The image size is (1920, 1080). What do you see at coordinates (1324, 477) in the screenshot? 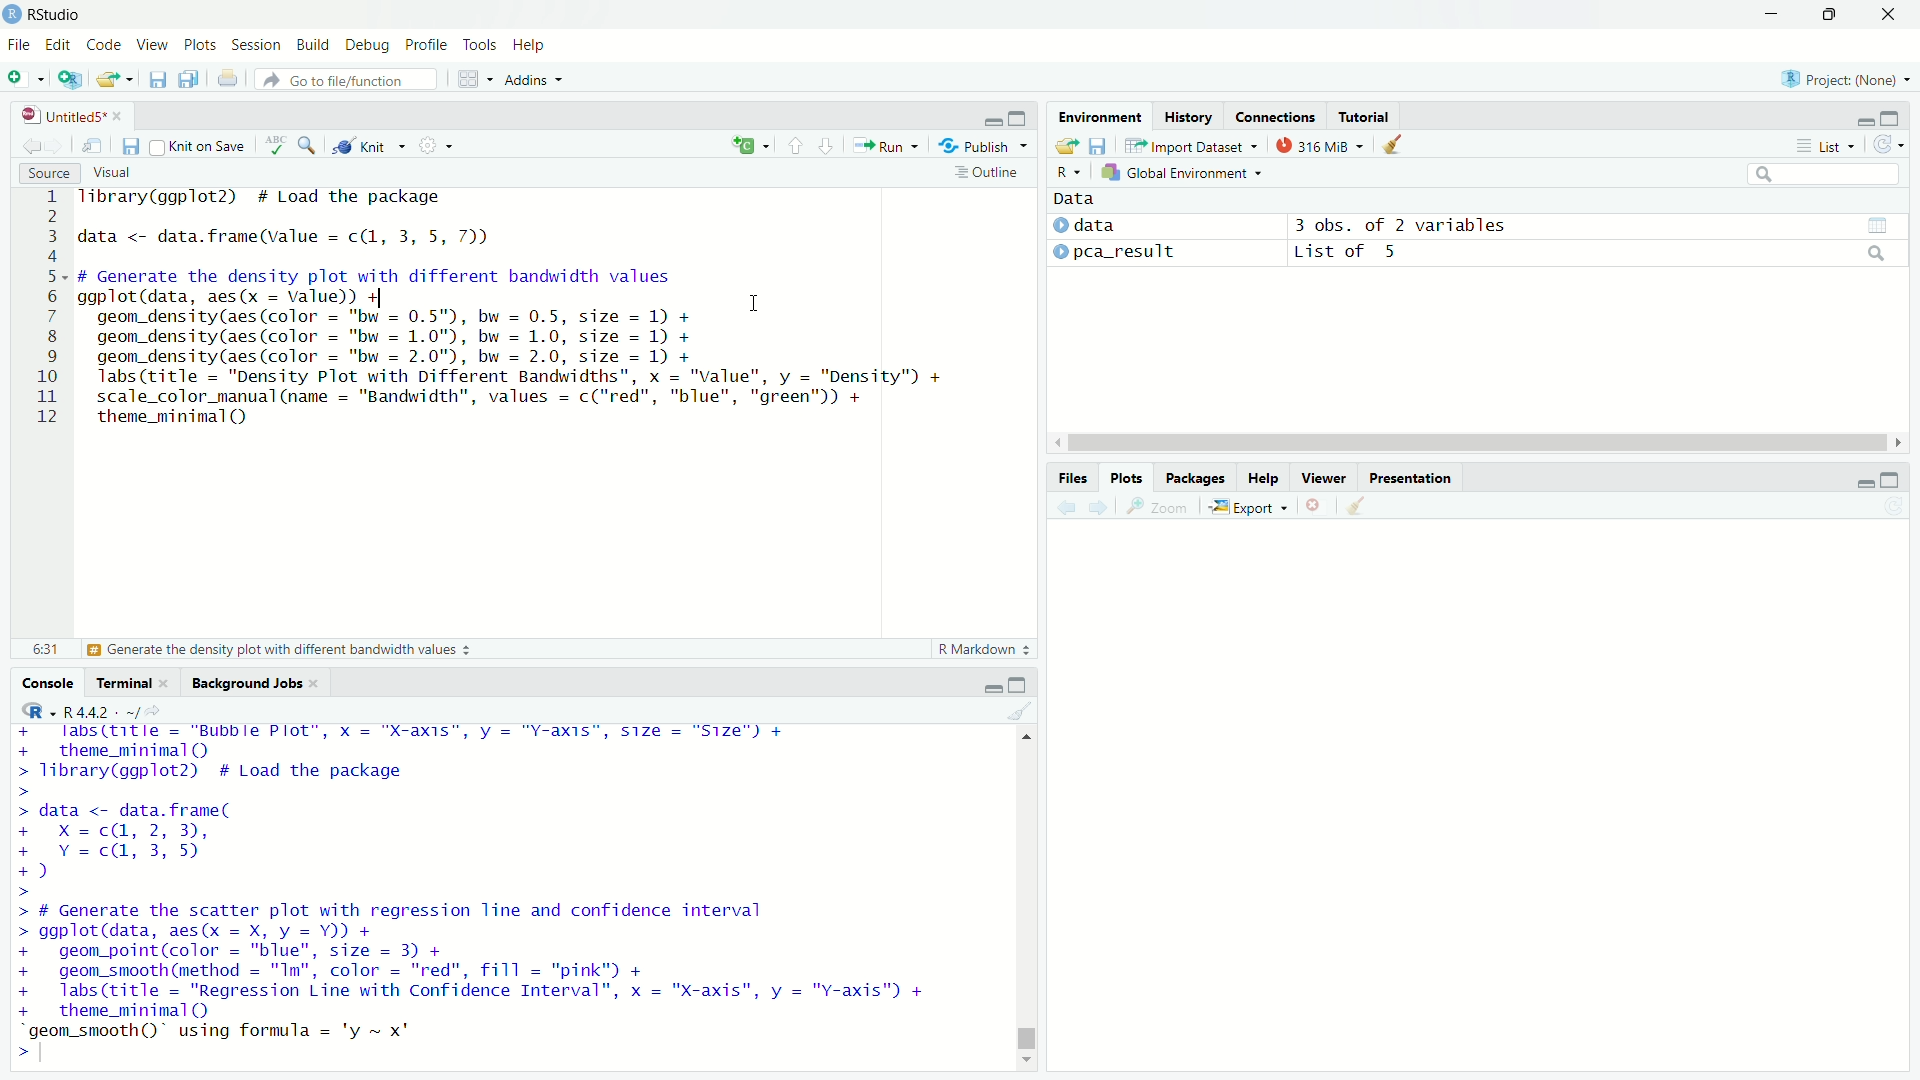
I see `Viewer` at bounding box center [1324, 477].